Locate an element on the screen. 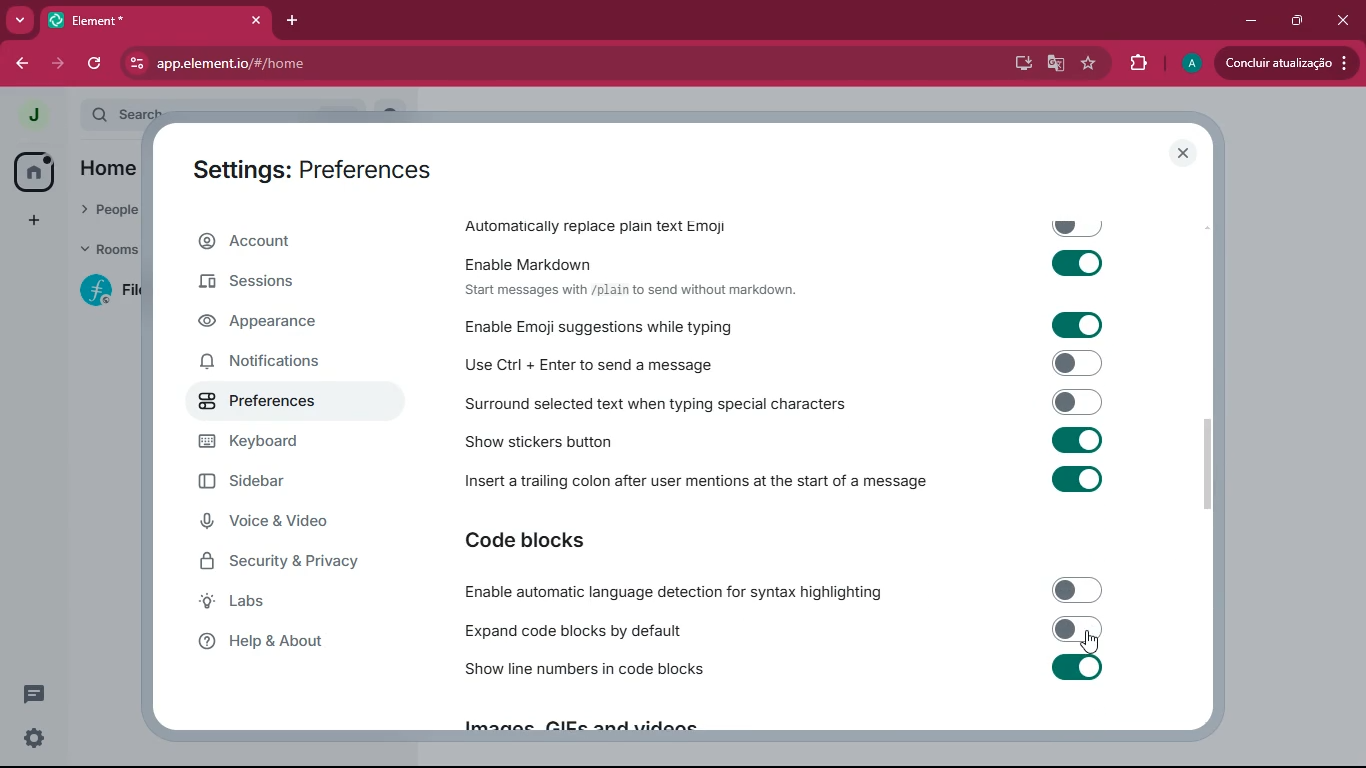  account is located at coordinates (299, 241).